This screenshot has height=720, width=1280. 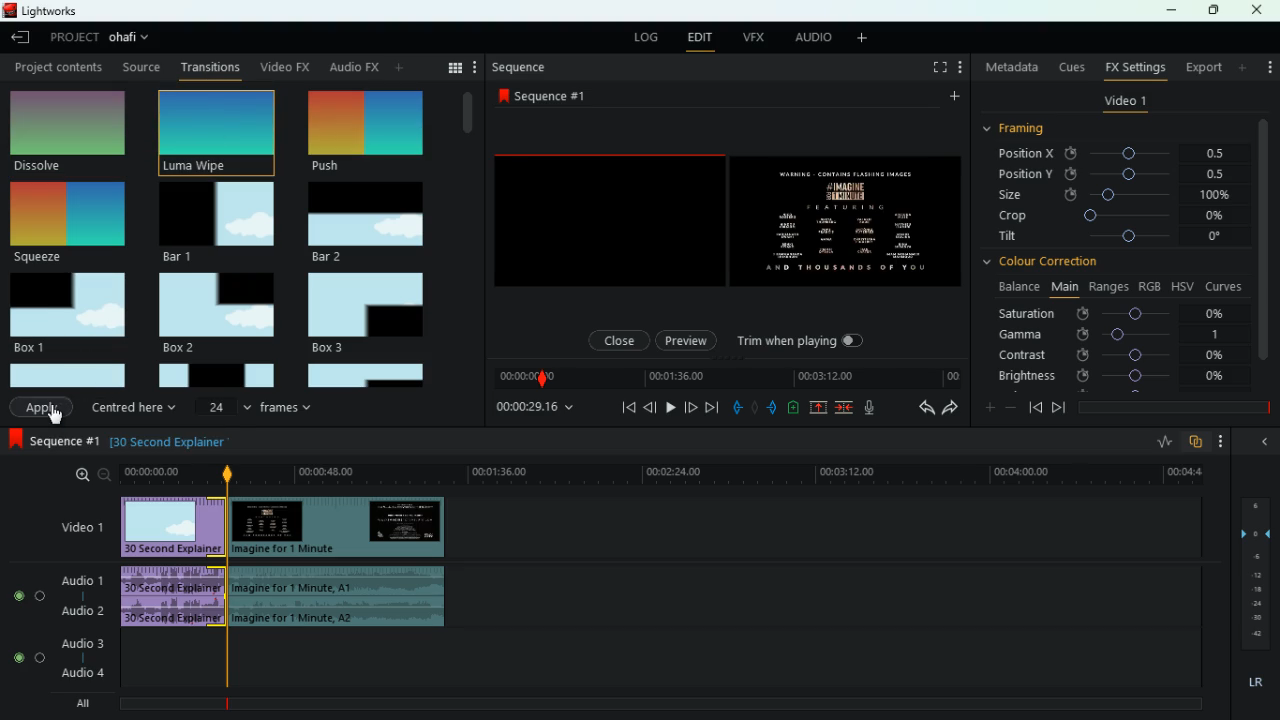 What do you see at coordinates (725, 378) in the screenshot?
I see `time` at bounding box center [725, 378].